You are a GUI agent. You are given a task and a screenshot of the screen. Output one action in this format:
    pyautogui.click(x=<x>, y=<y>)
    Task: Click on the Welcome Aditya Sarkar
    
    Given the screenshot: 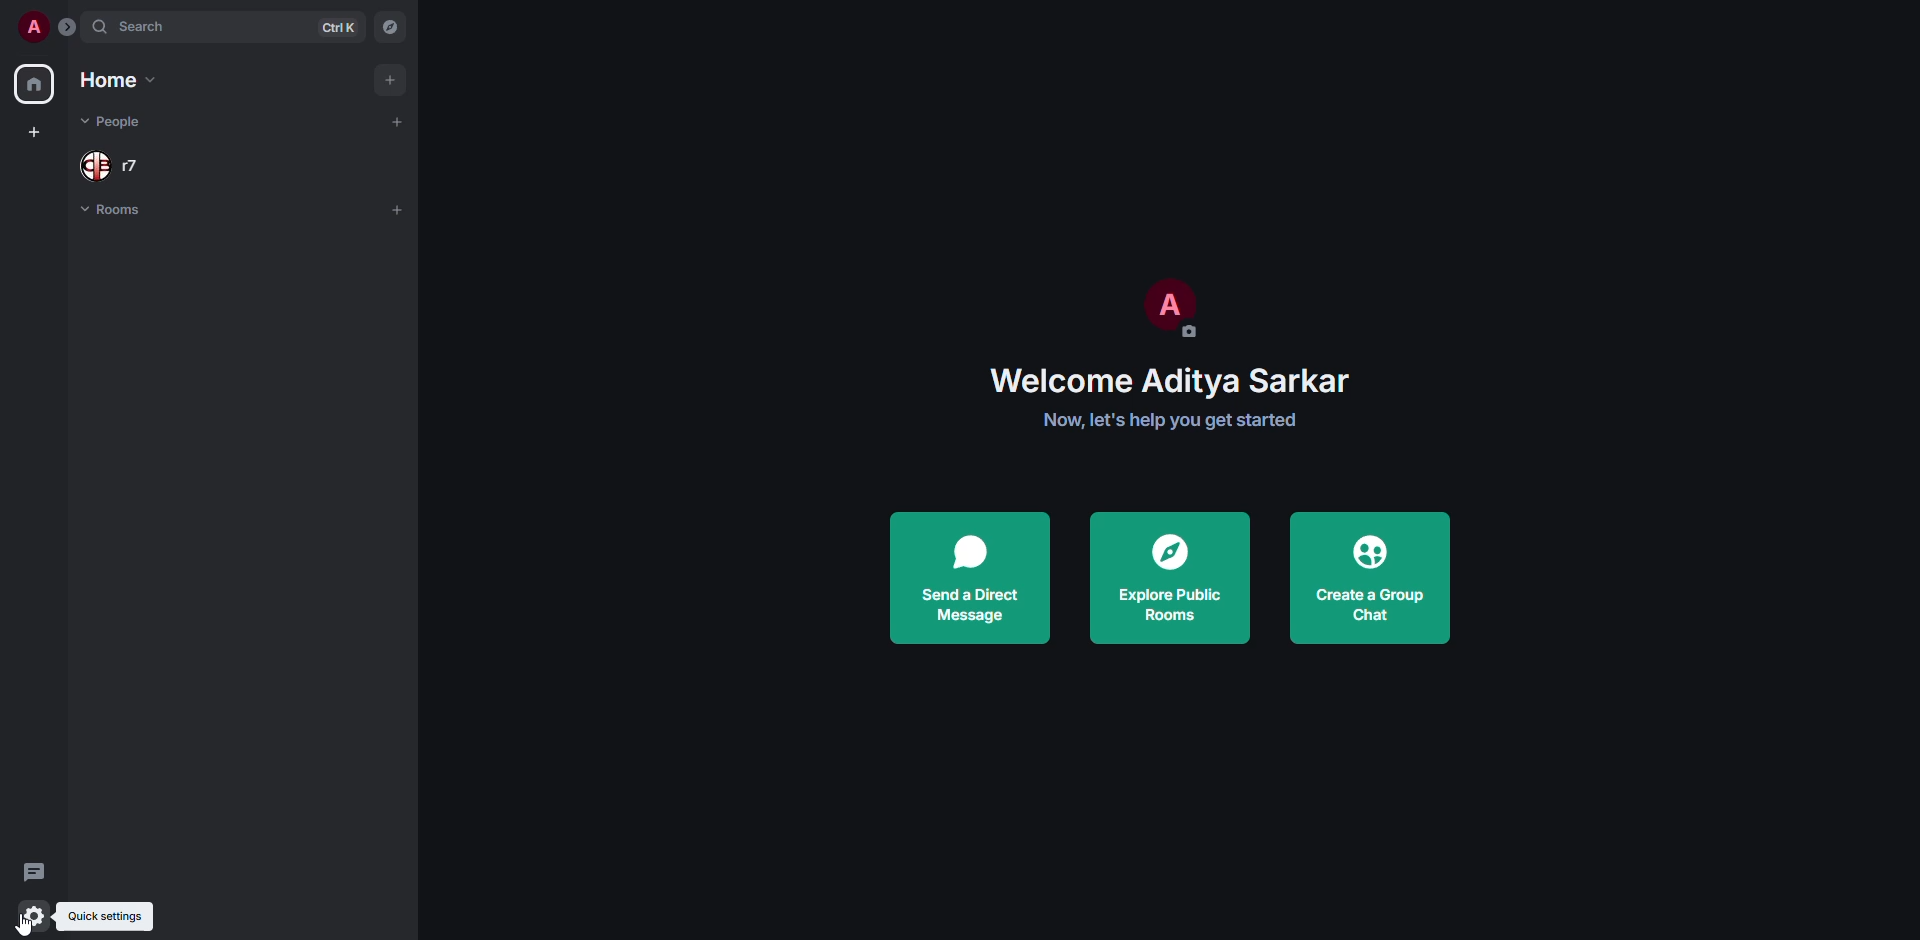 What is the action you would take?
    pyautogui.click(x=1165, y=379)
    